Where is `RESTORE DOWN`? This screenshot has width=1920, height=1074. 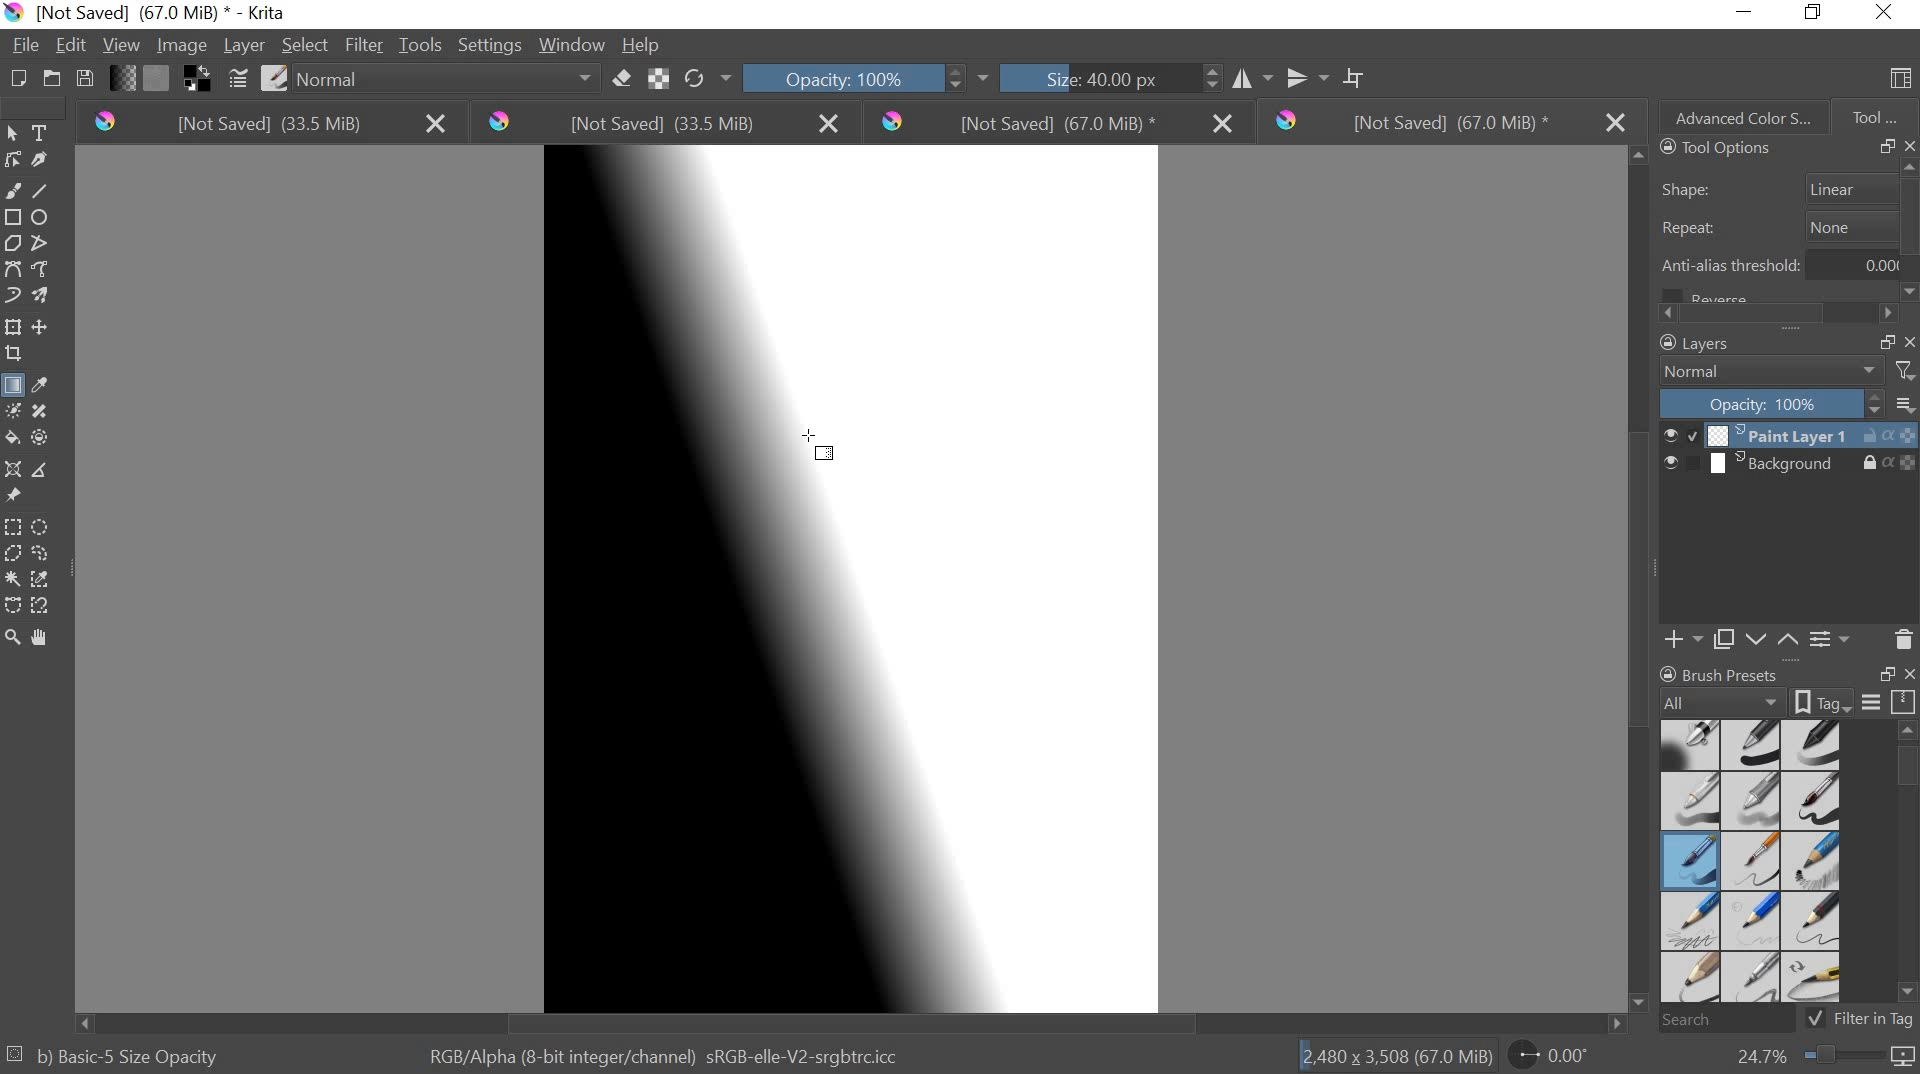 RESTORE DOWN is located at coordinates (1886, 341).